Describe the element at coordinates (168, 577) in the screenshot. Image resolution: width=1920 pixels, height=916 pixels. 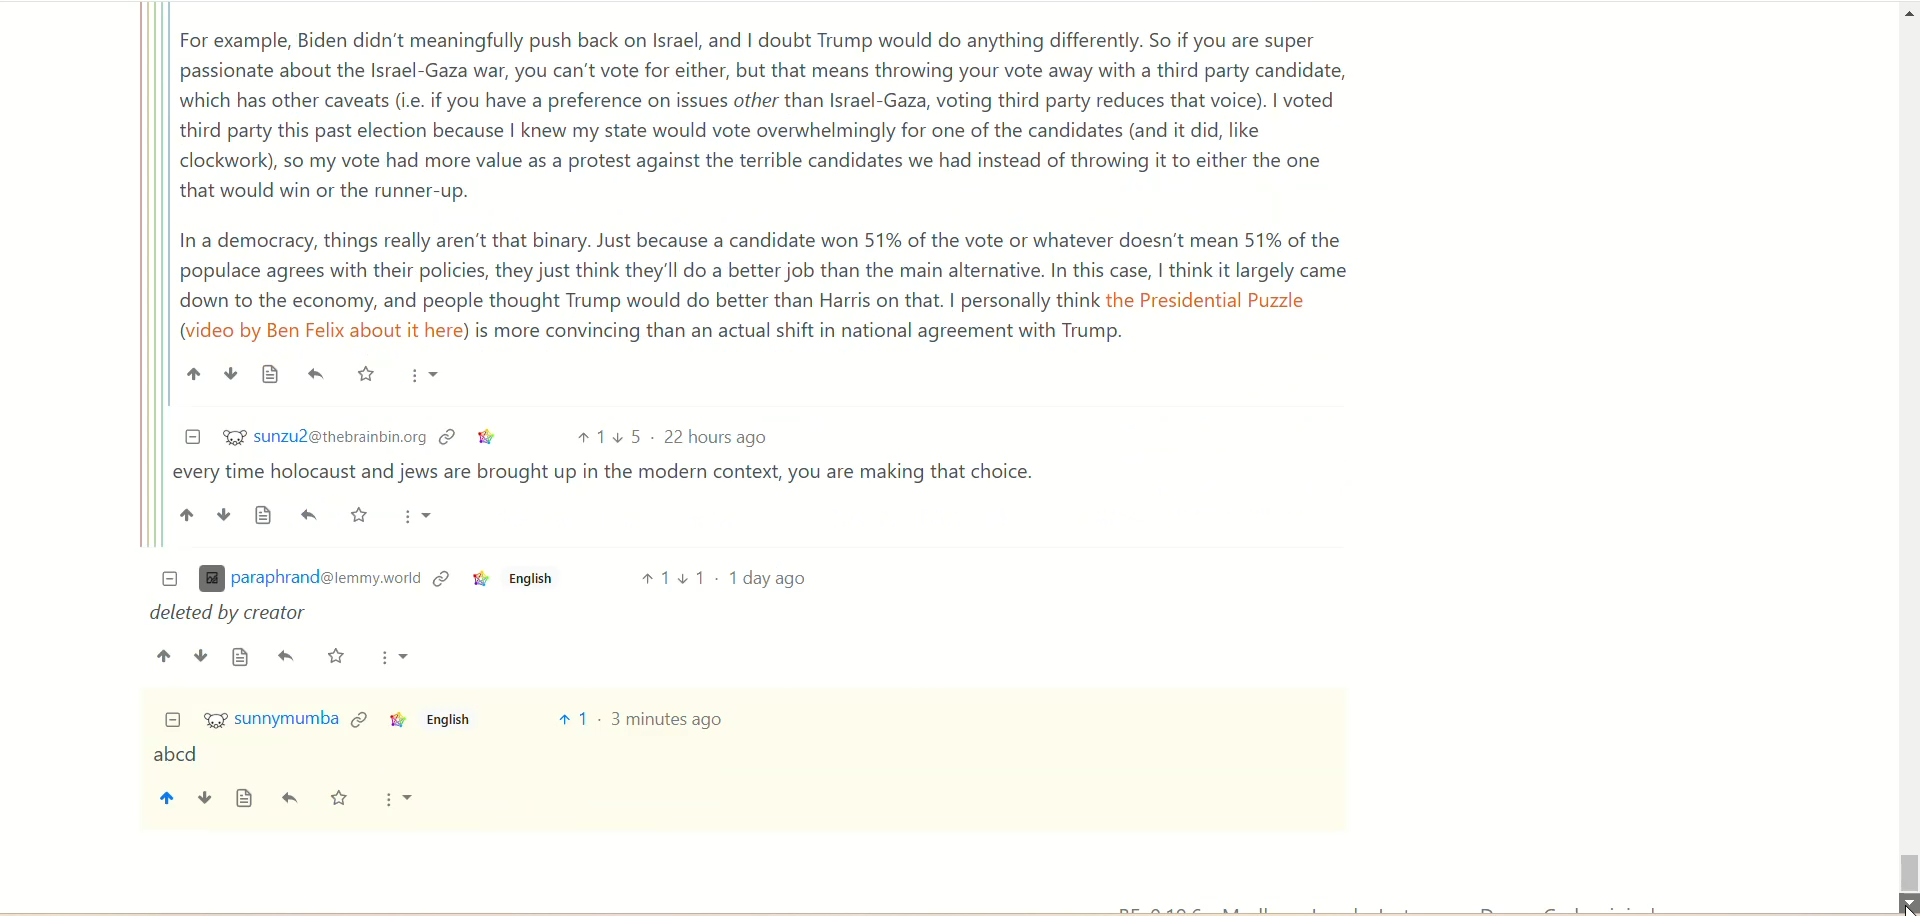
I see `Collapse` at that location.